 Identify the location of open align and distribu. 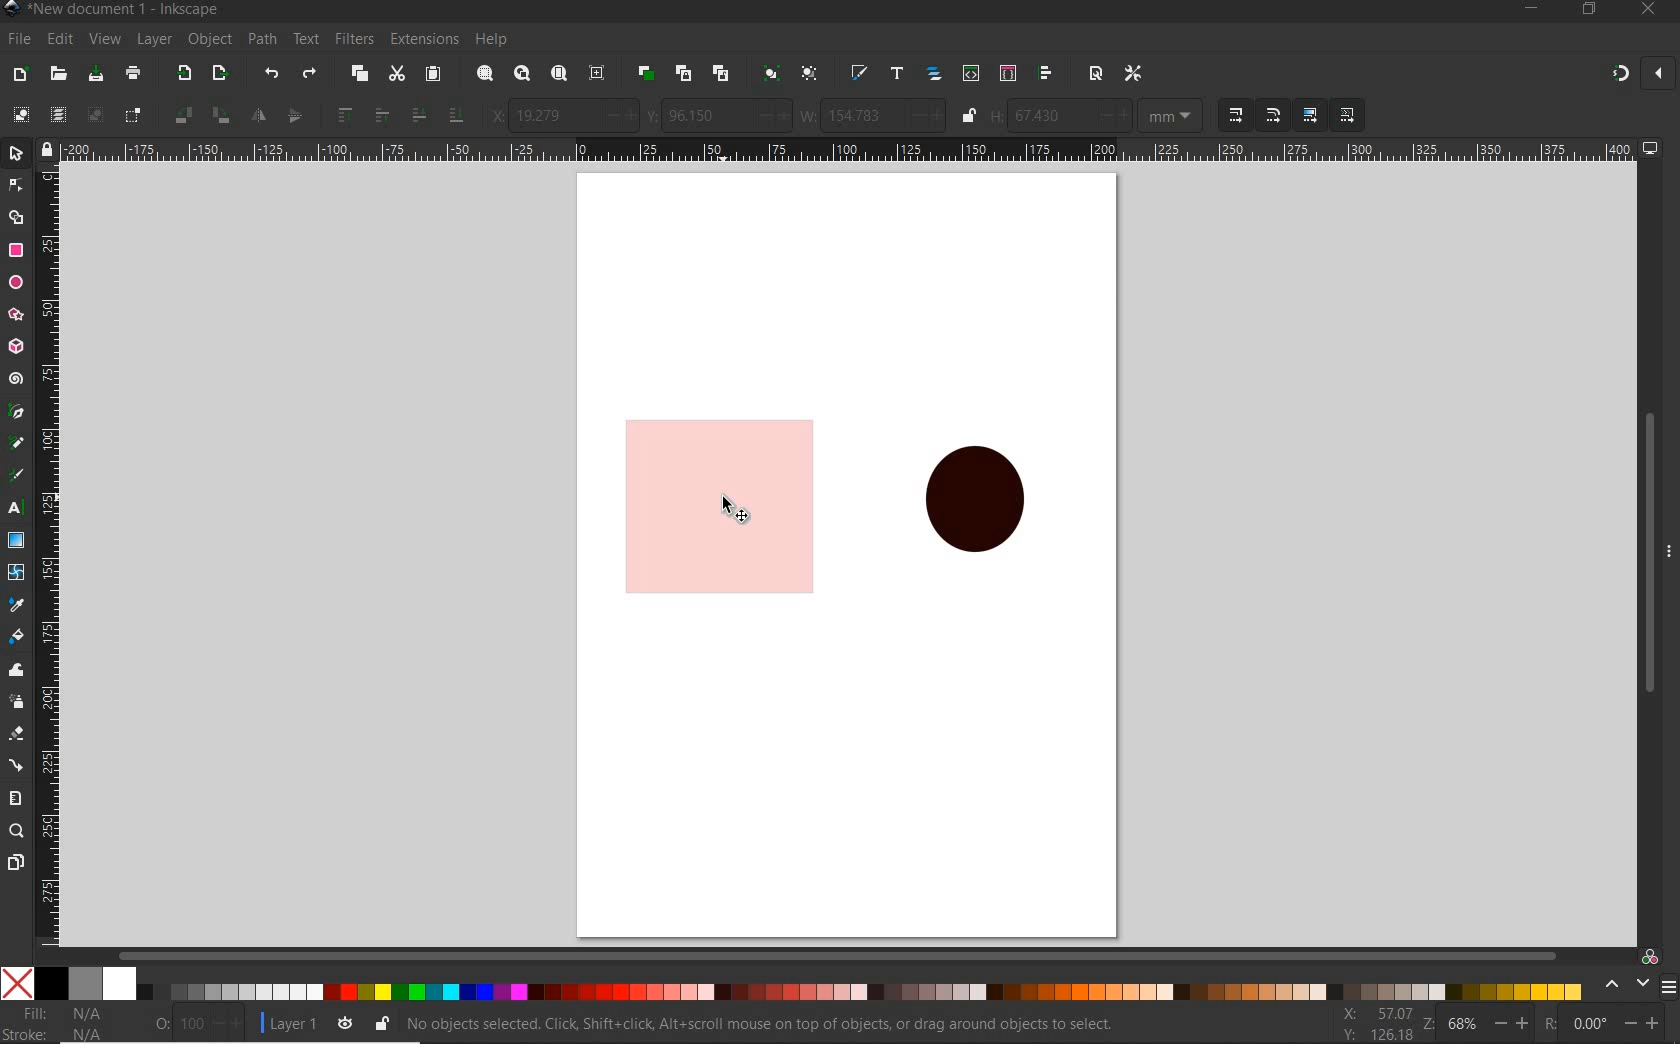
(1045, 74).